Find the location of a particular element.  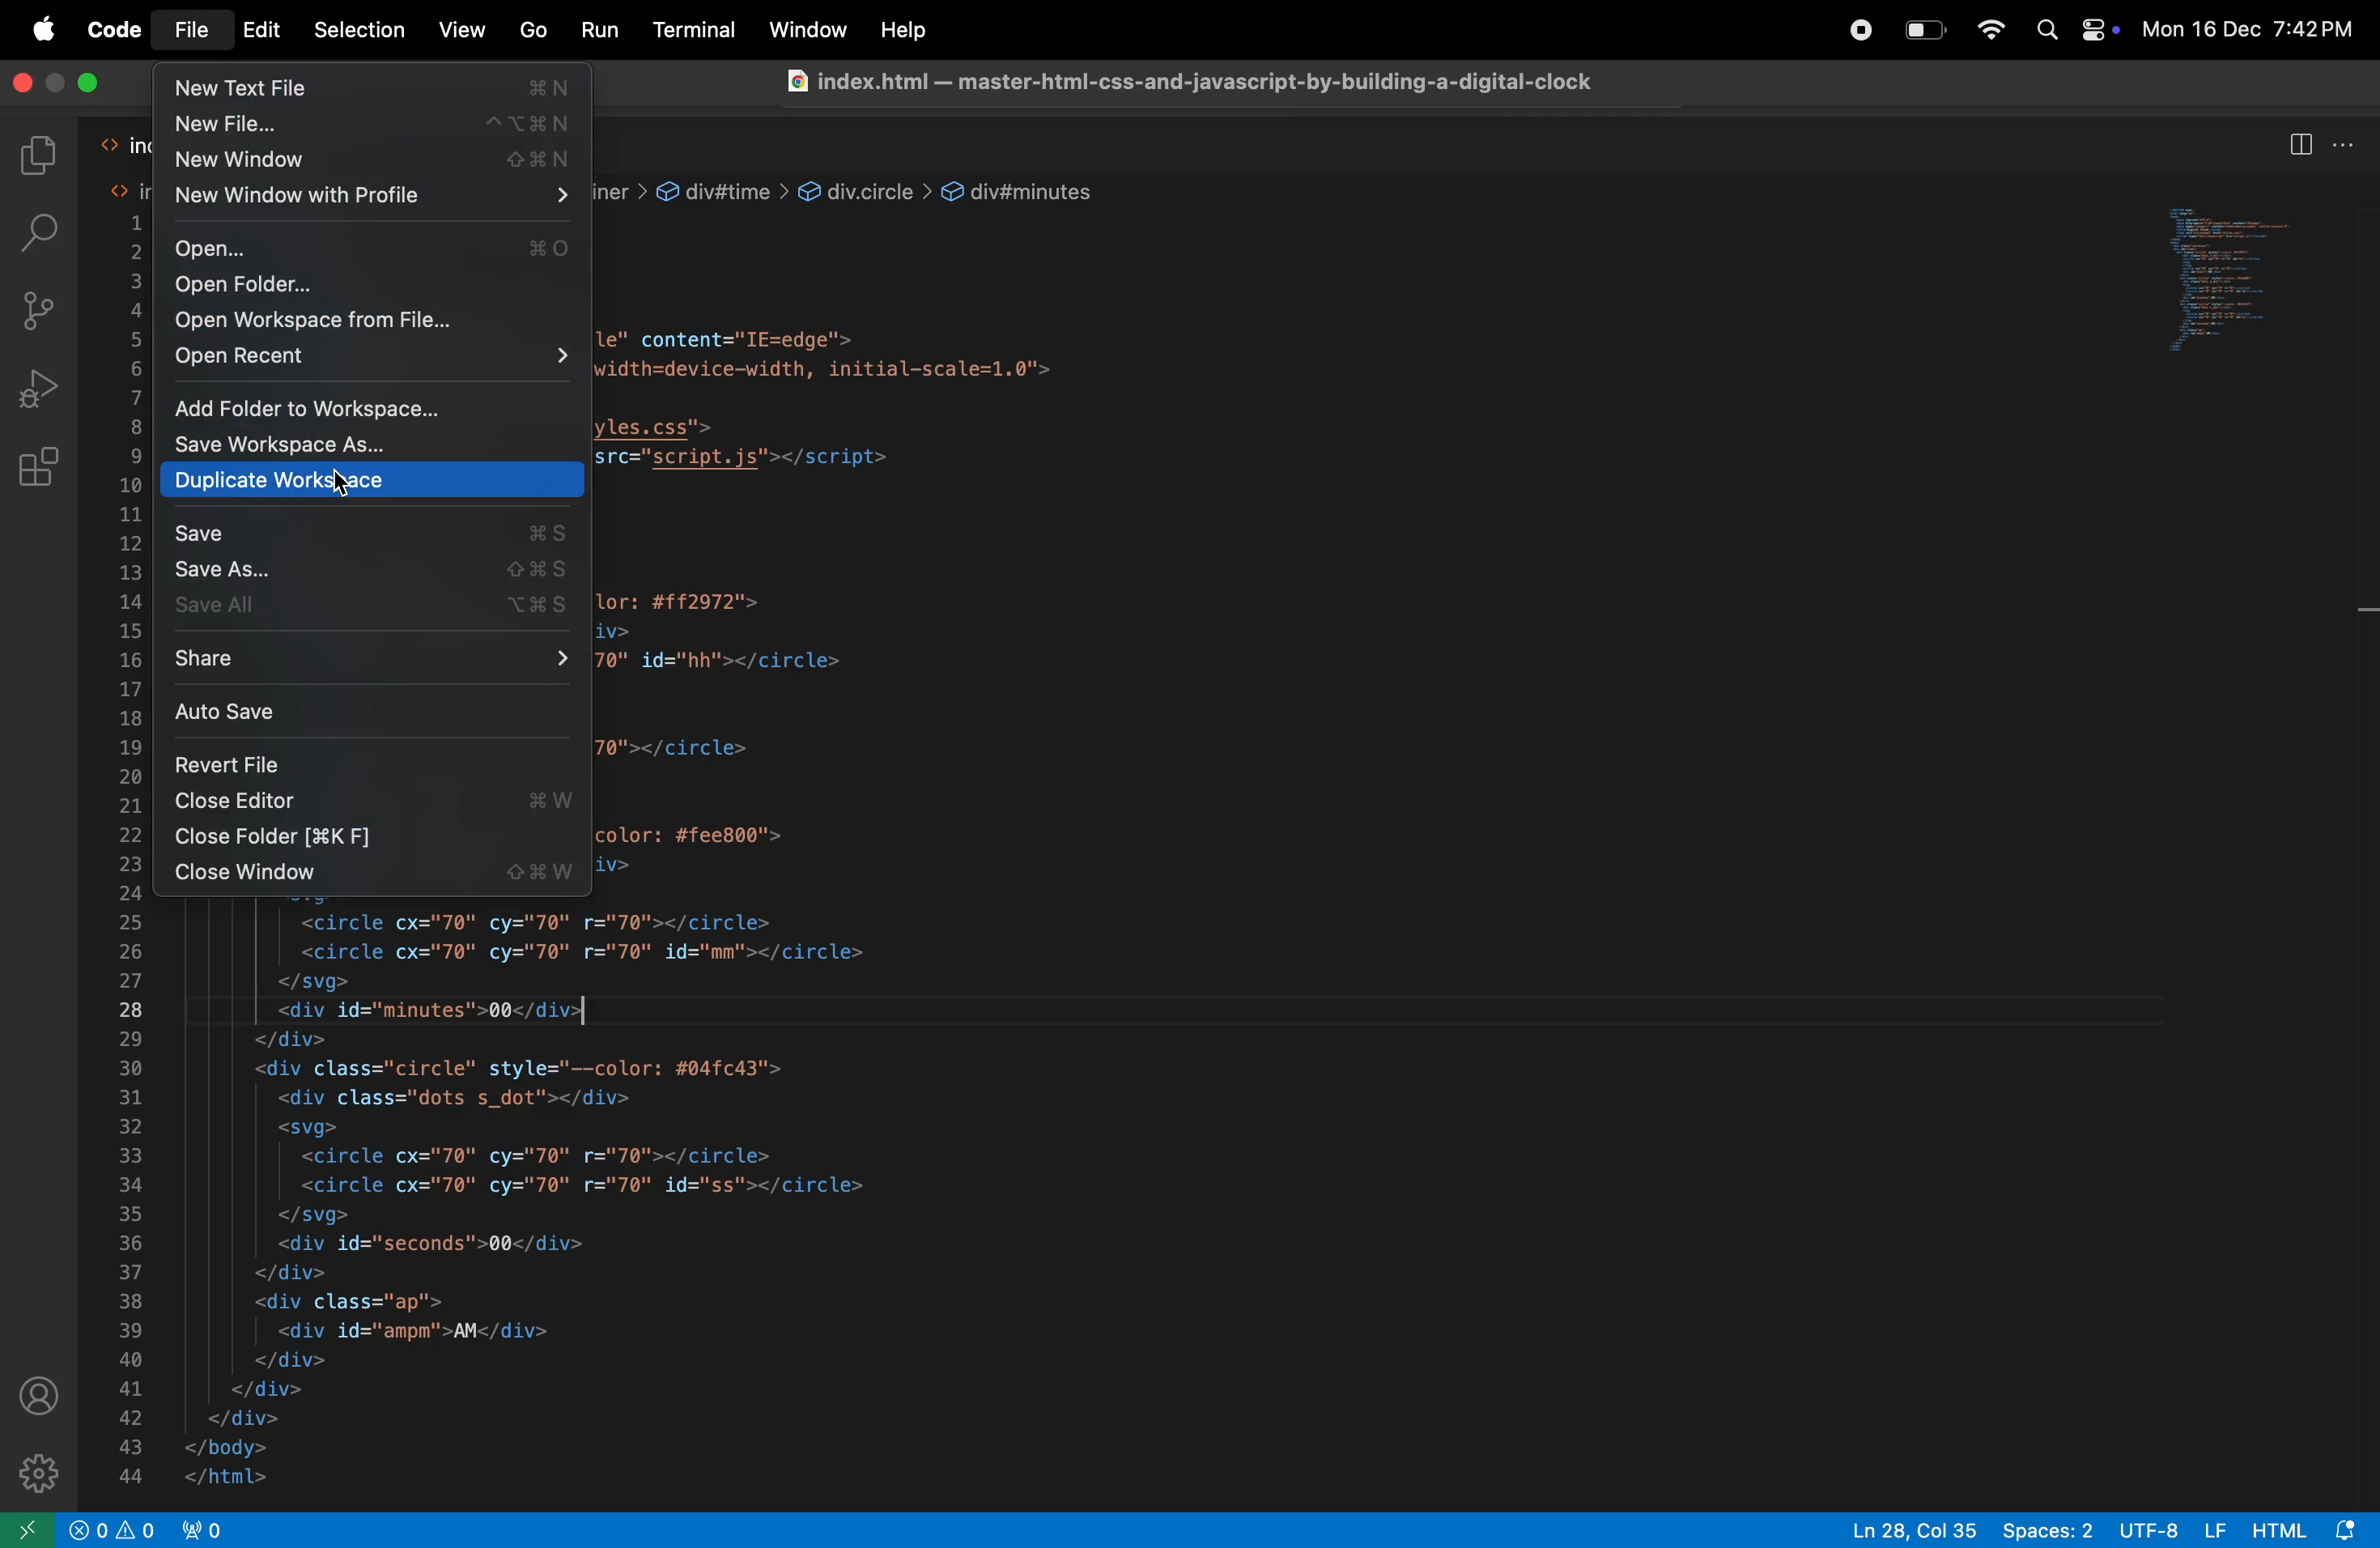

open is located at coordinates (371, 248).